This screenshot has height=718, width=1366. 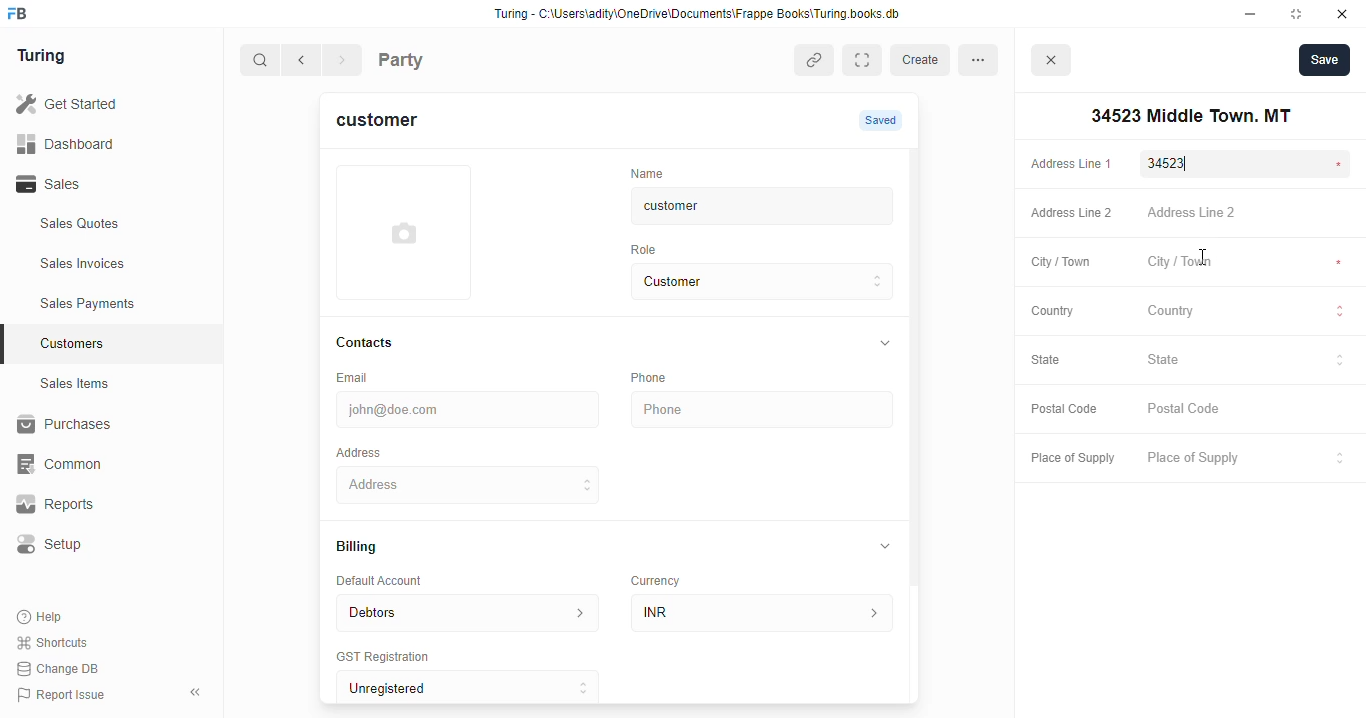 What do you see at coordinates (984, 59) in the screenshot?
I see `more options` at bounding box center [984, 59].